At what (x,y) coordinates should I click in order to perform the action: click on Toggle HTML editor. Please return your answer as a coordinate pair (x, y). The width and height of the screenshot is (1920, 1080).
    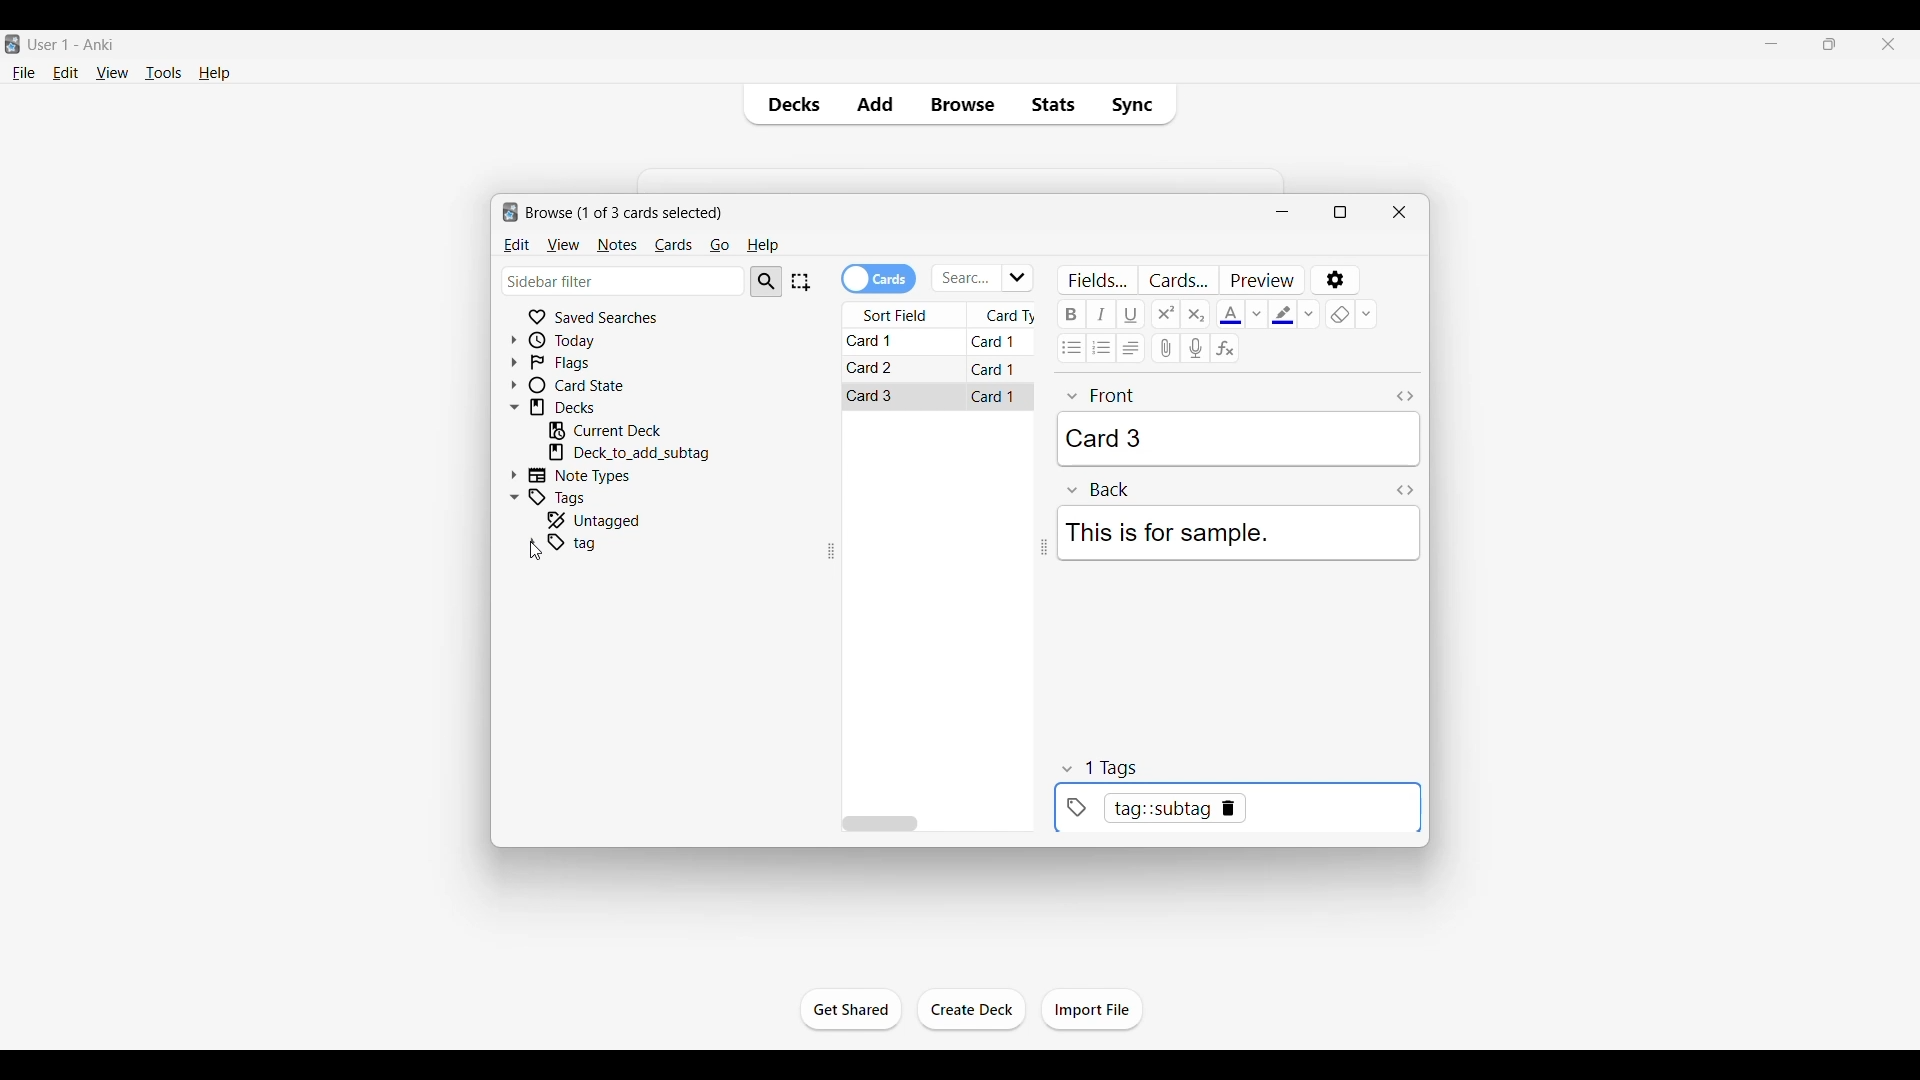
    Looking at the image, I should click on (1405, 397).